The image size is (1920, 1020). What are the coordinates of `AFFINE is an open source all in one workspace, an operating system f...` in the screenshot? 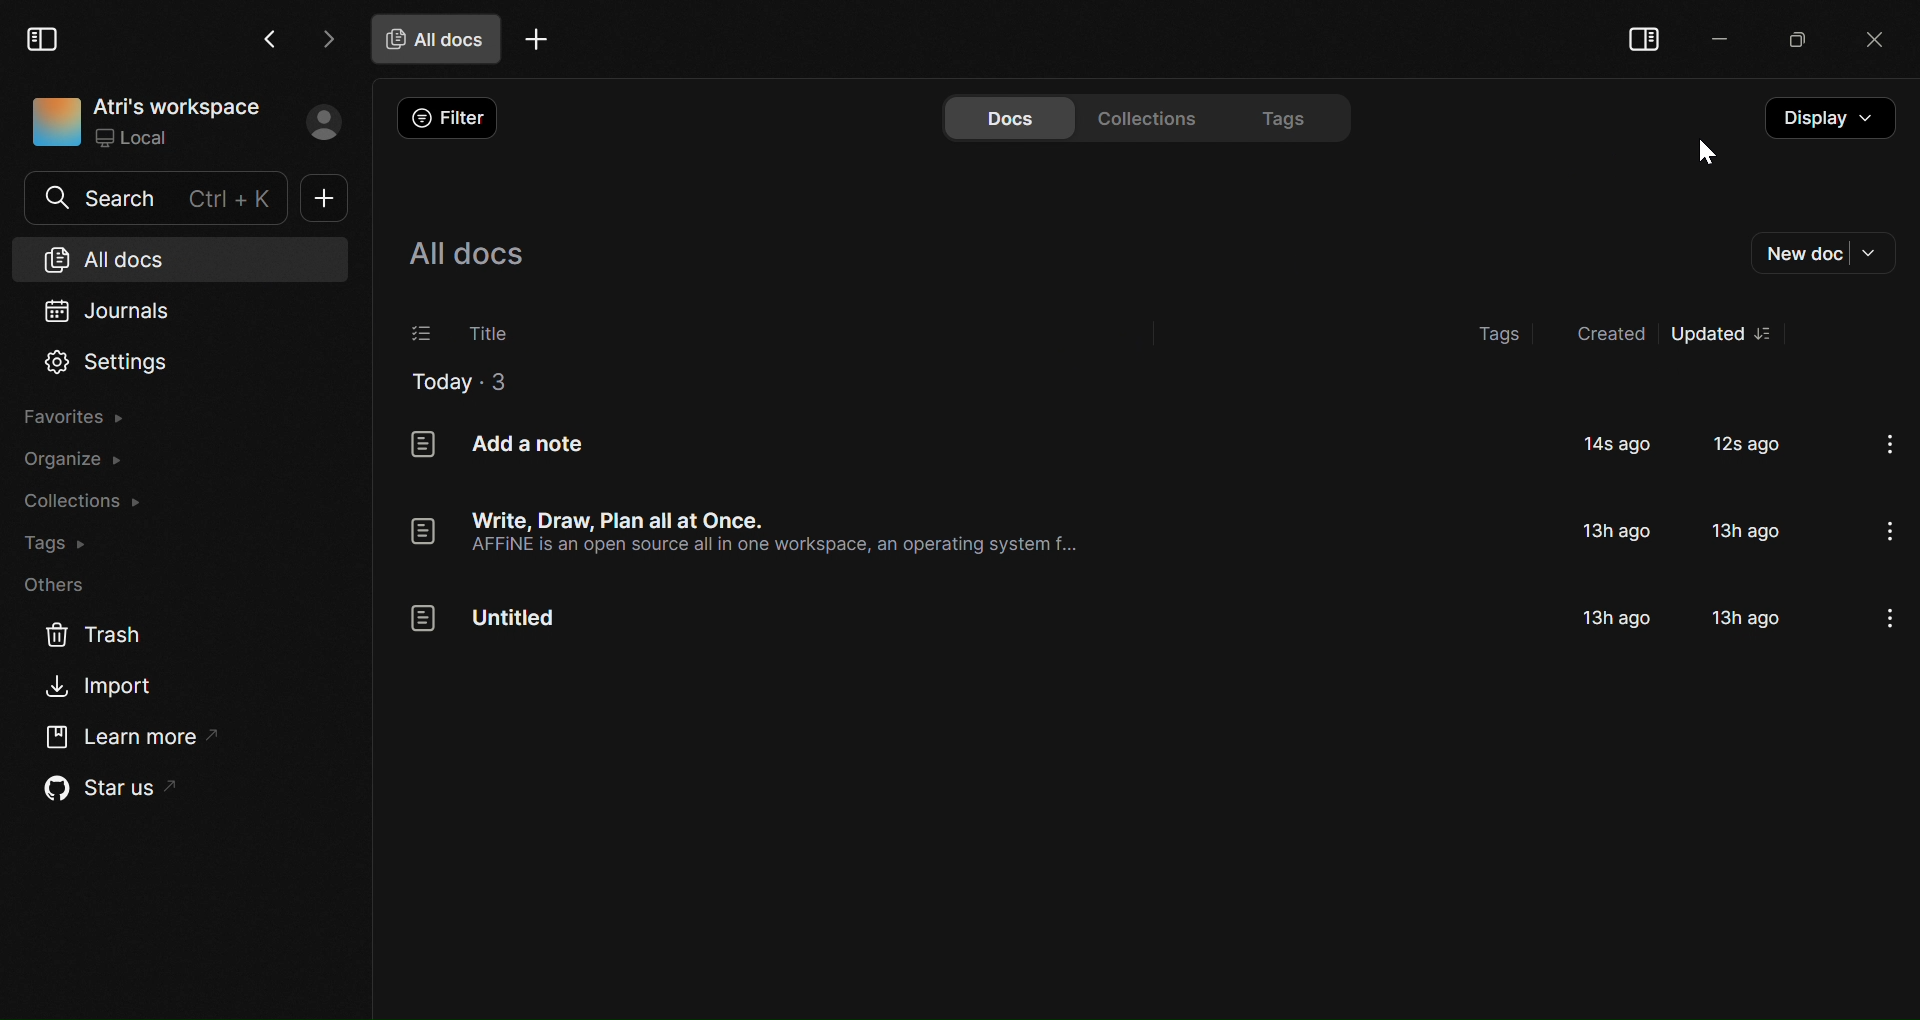 It's located at (773, 547).